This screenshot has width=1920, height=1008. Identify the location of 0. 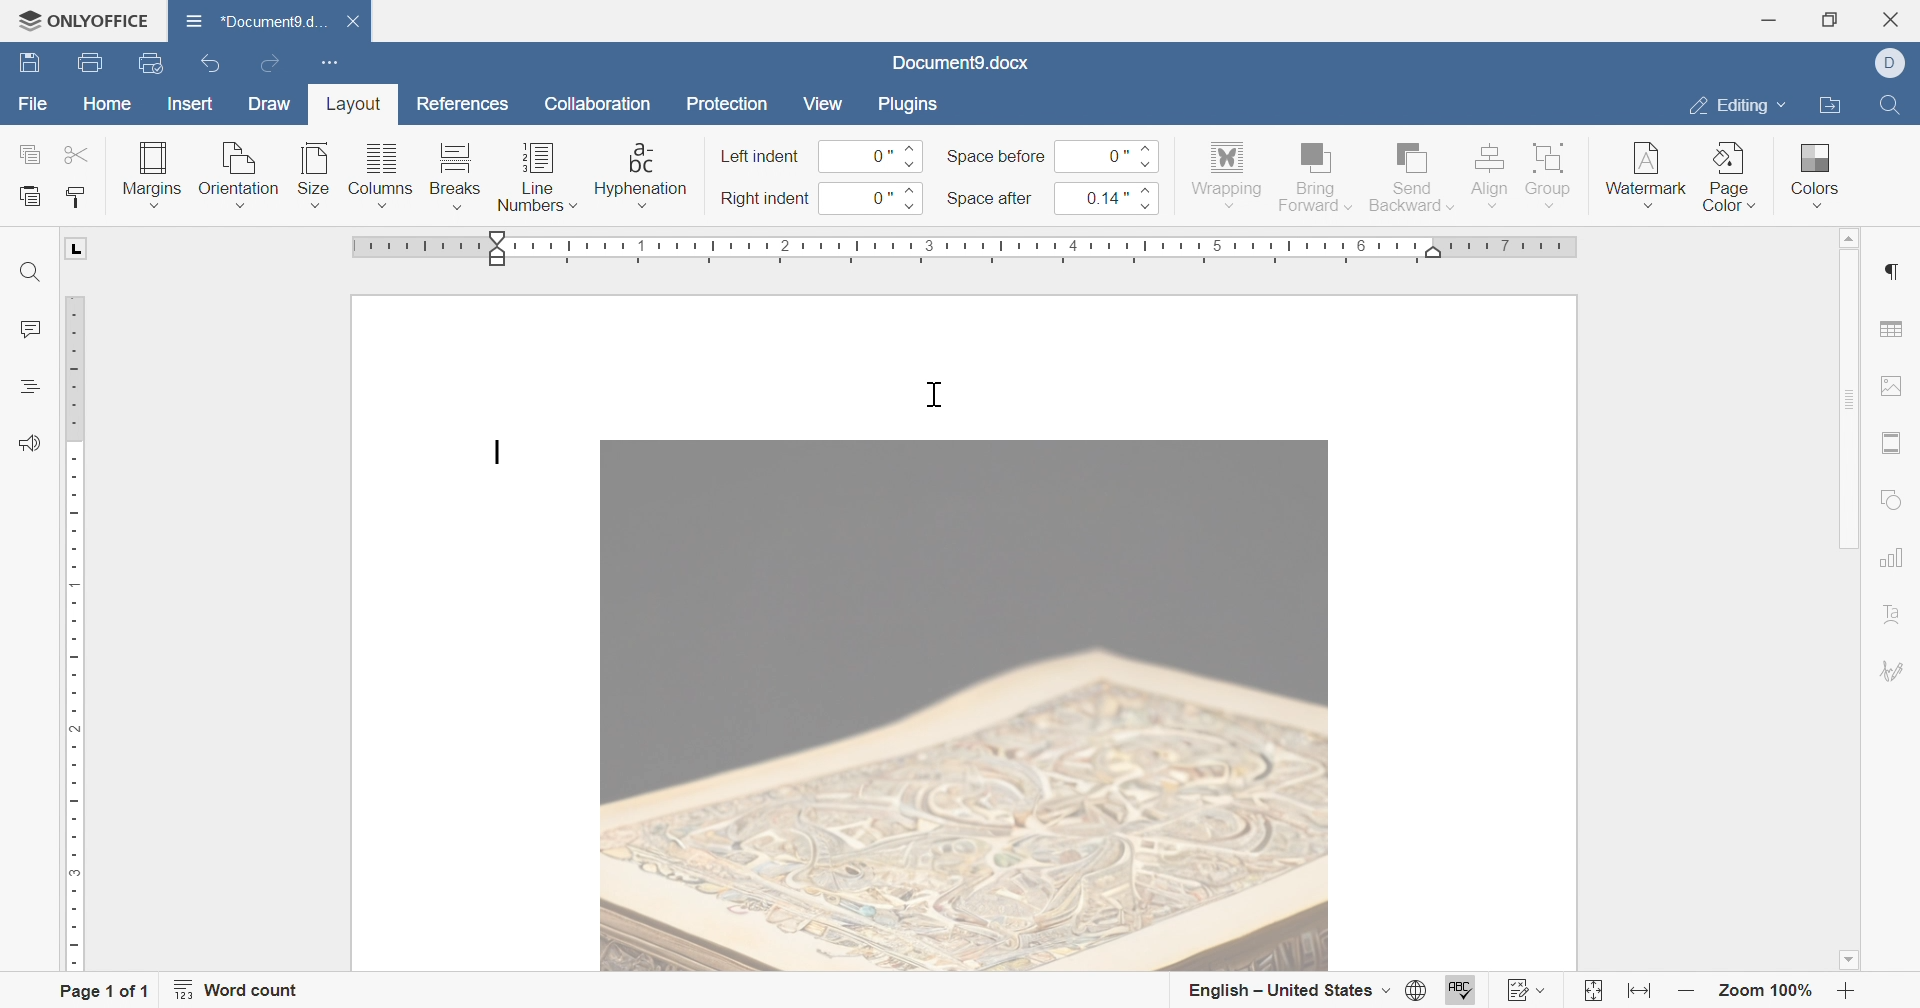
(1103, 155).